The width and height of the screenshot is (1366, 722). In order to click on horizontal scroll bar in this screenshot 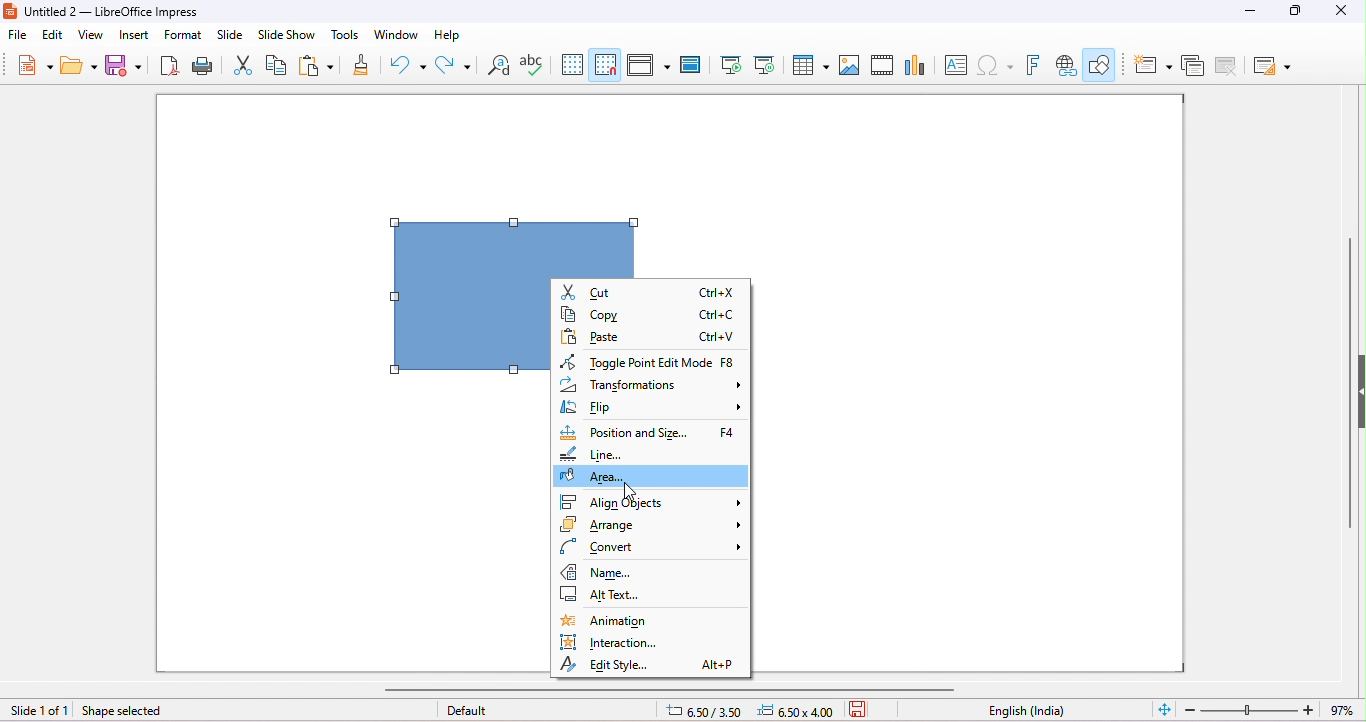, I will do `click(673, 689)`.